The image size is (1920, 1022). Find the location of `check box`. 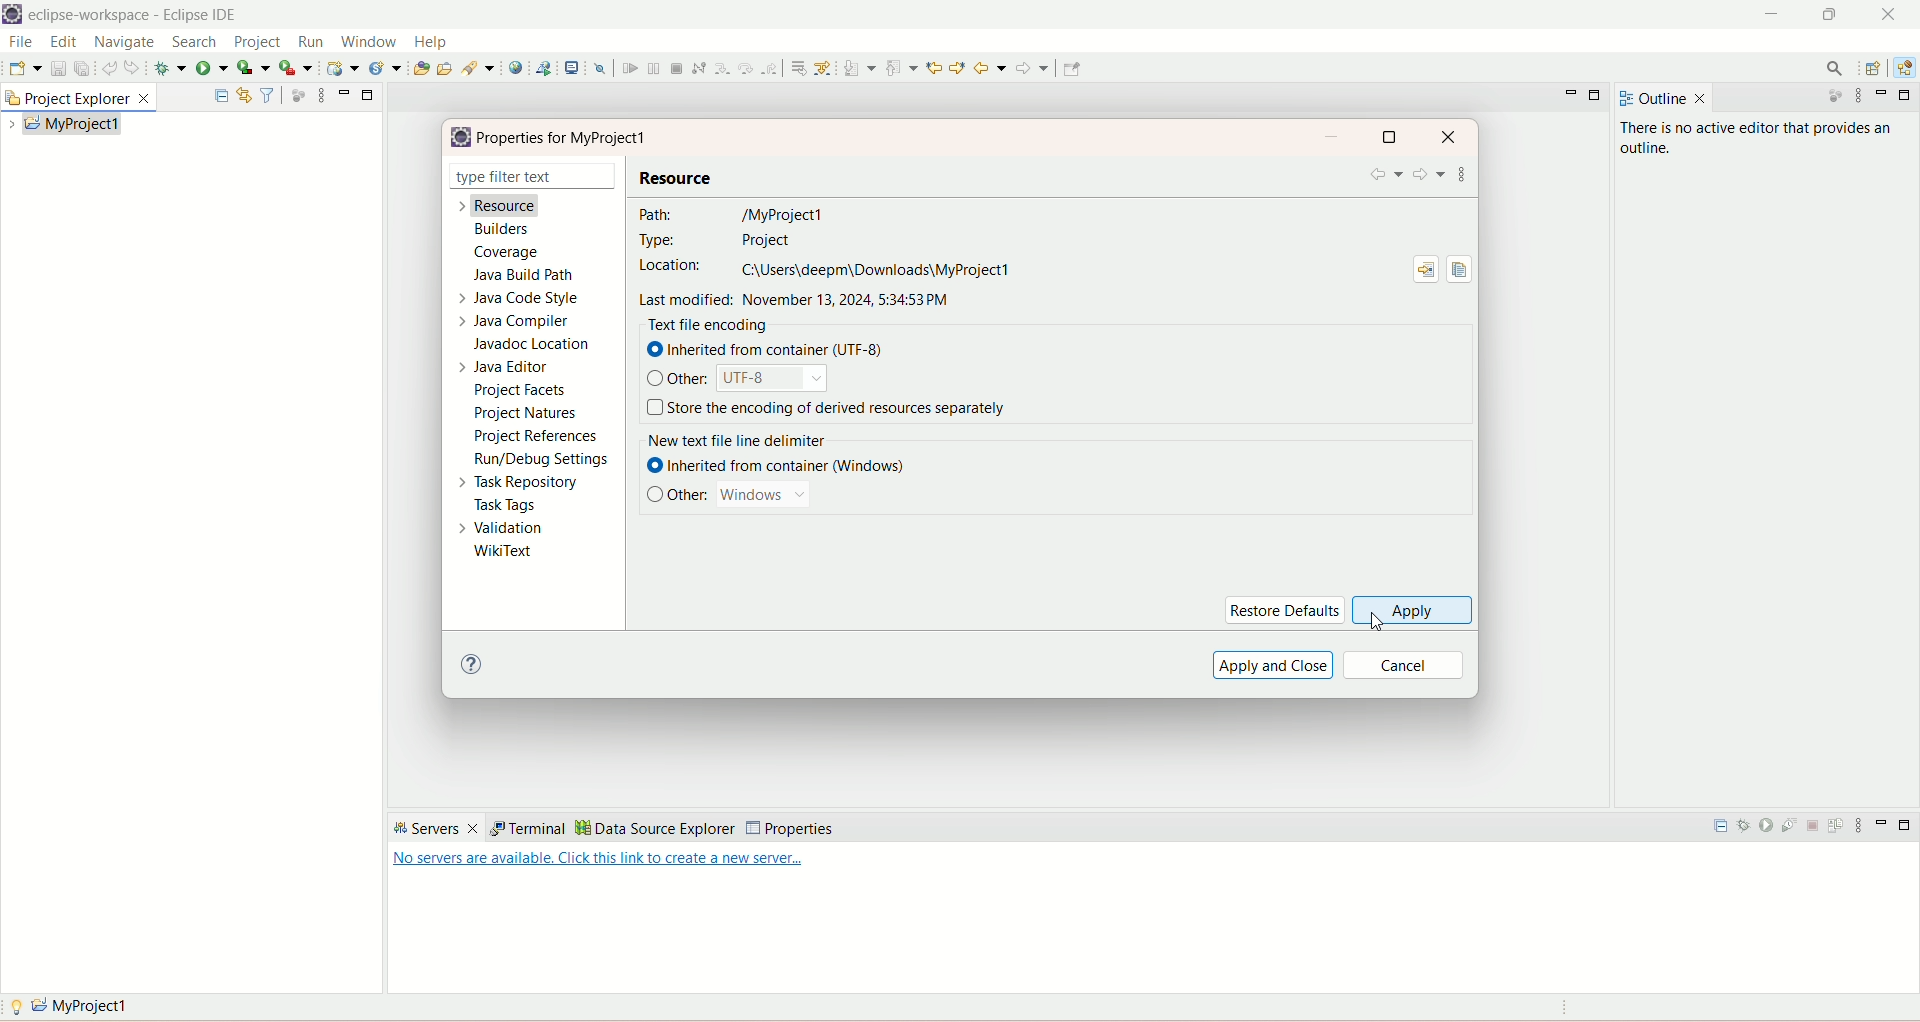

check box is located at coordinates (655, 491).